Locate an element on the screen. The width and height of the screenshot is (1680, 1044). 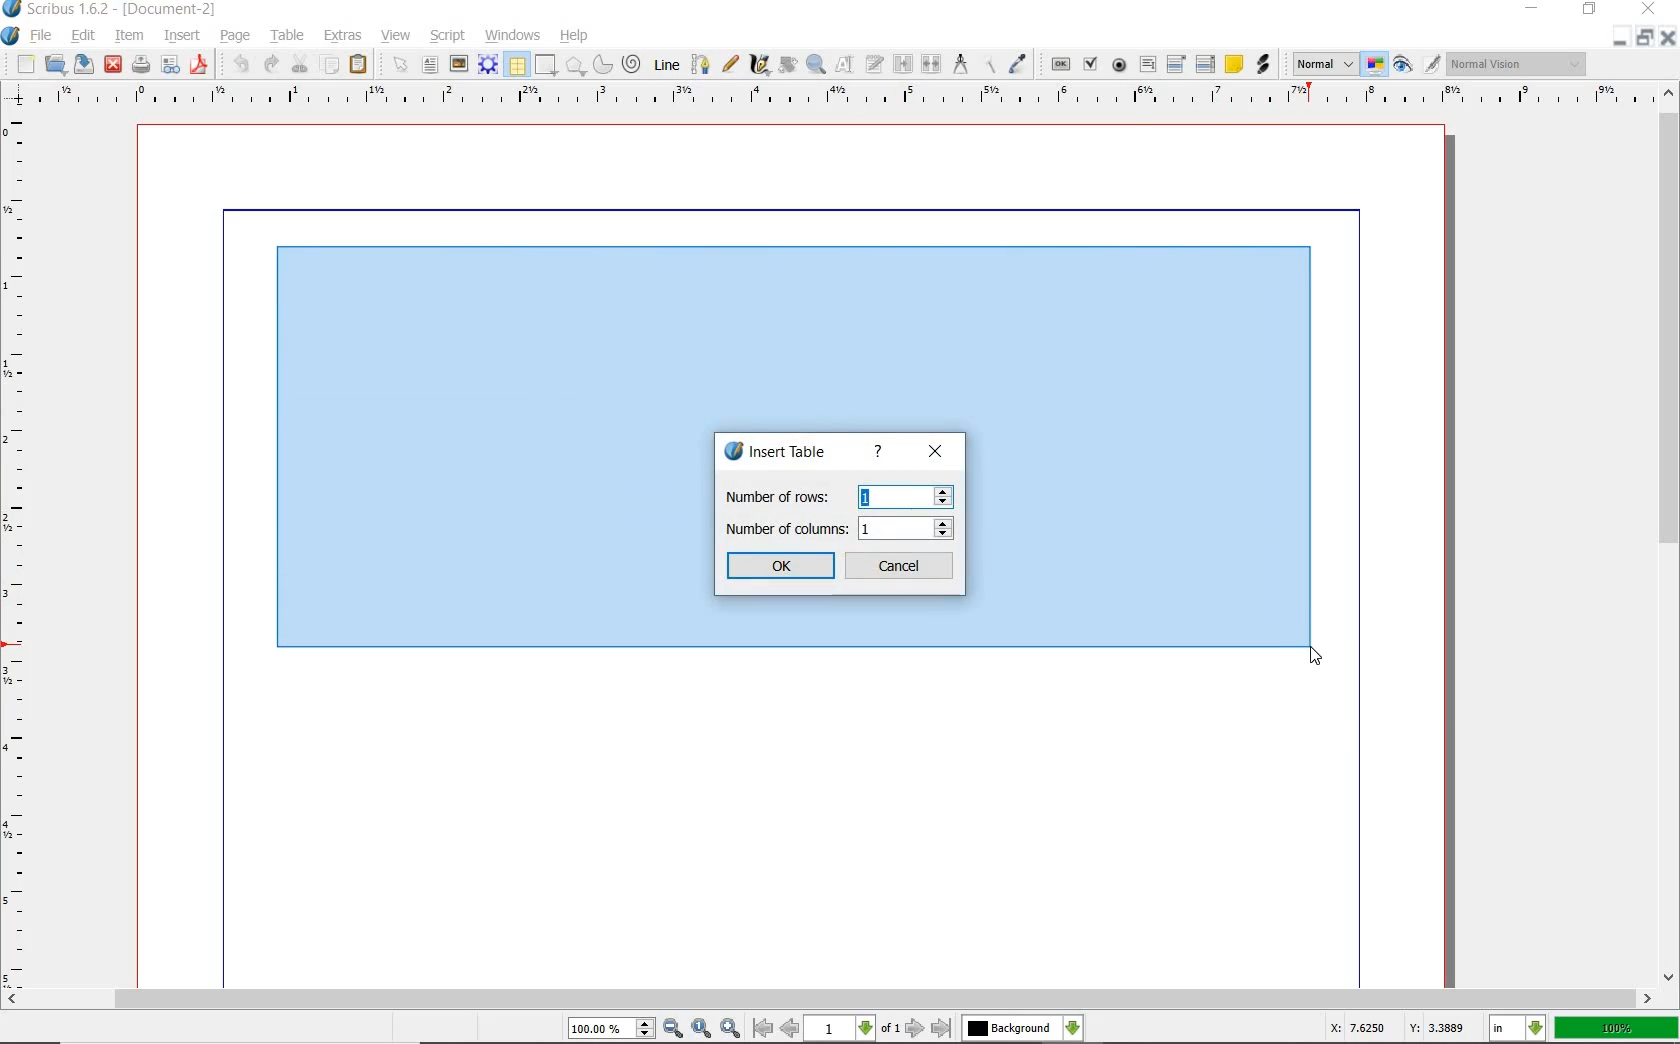
go to first page is located at coordinates (762, 1029).